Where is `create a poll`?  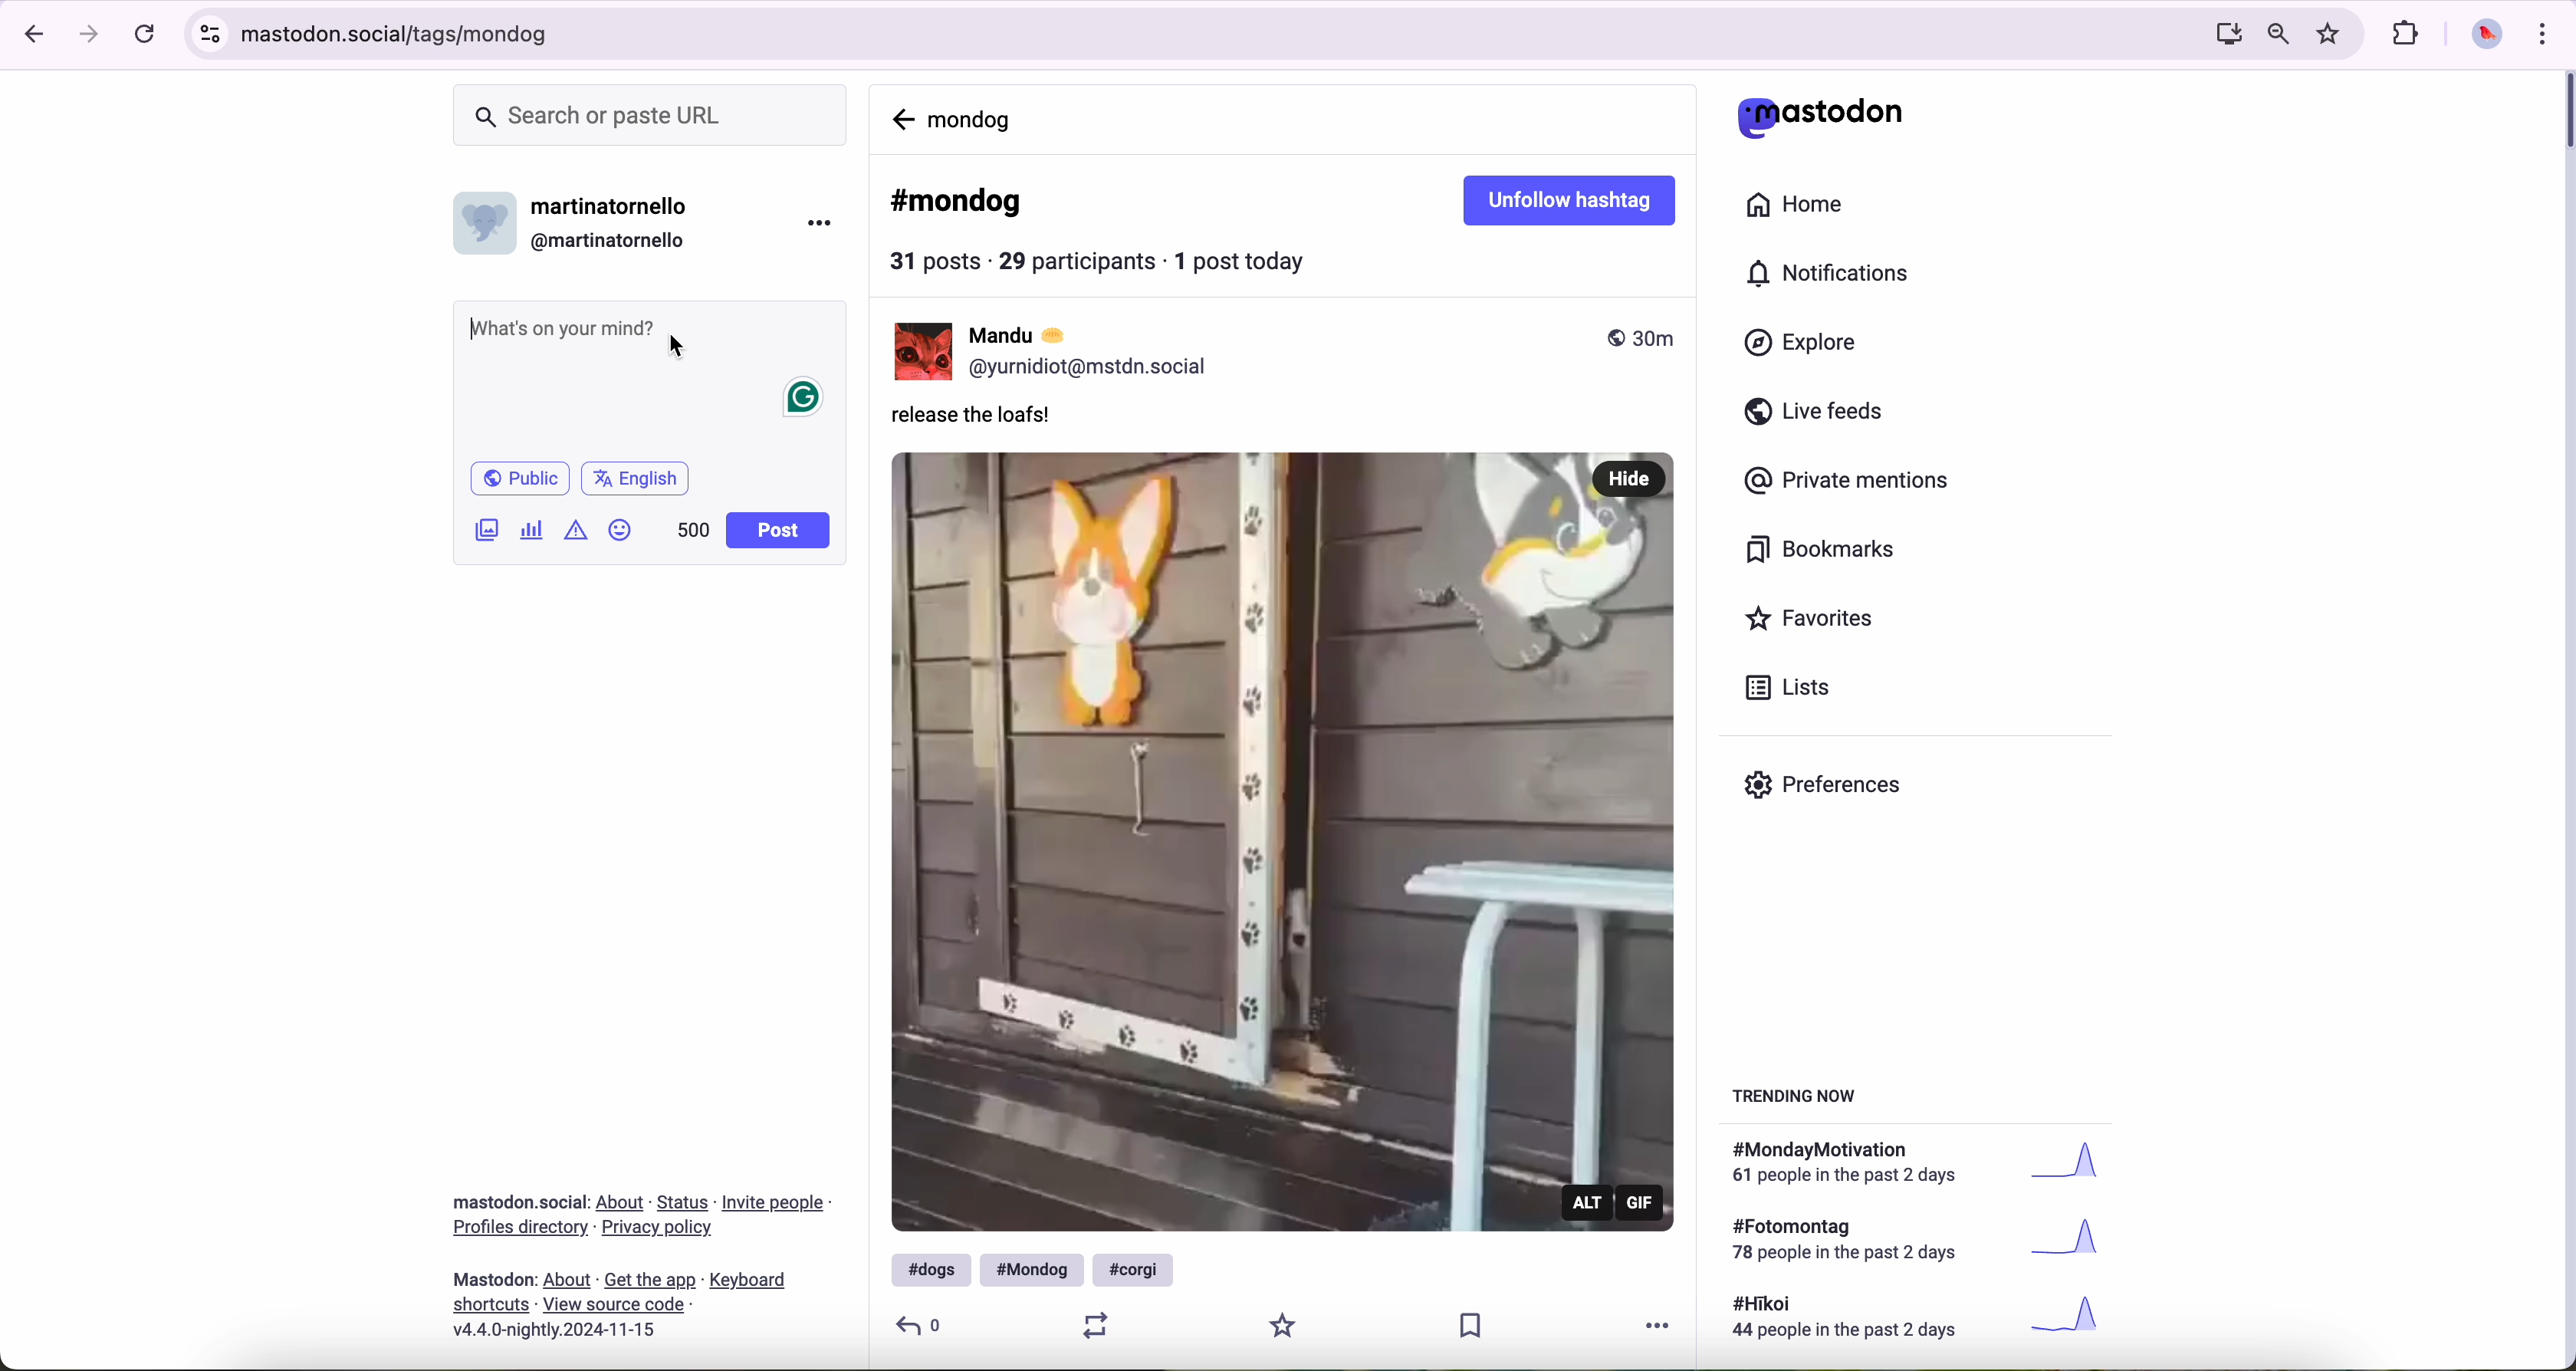 create a poll is located at coordinates (533, 529).